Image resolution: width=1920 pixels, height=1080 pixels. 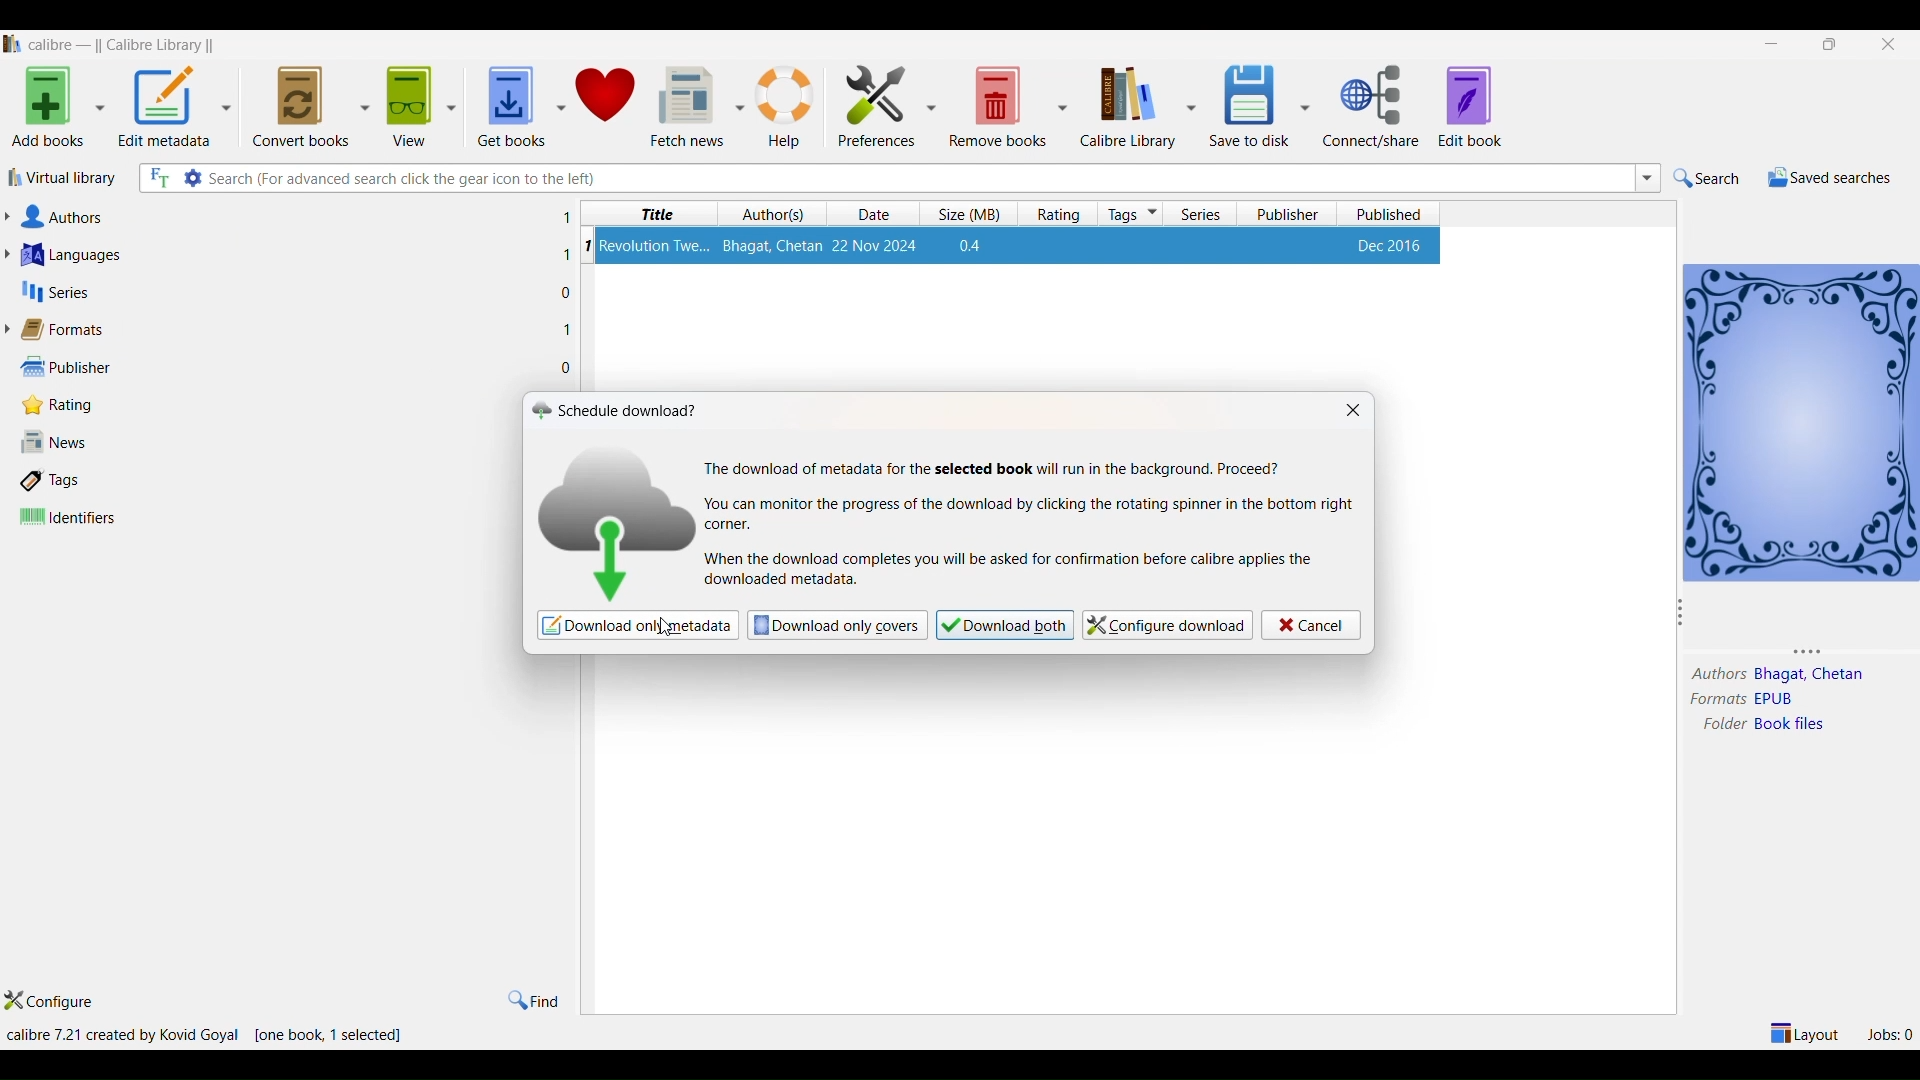 I want to click on folder, so click(x=1721, y=725).